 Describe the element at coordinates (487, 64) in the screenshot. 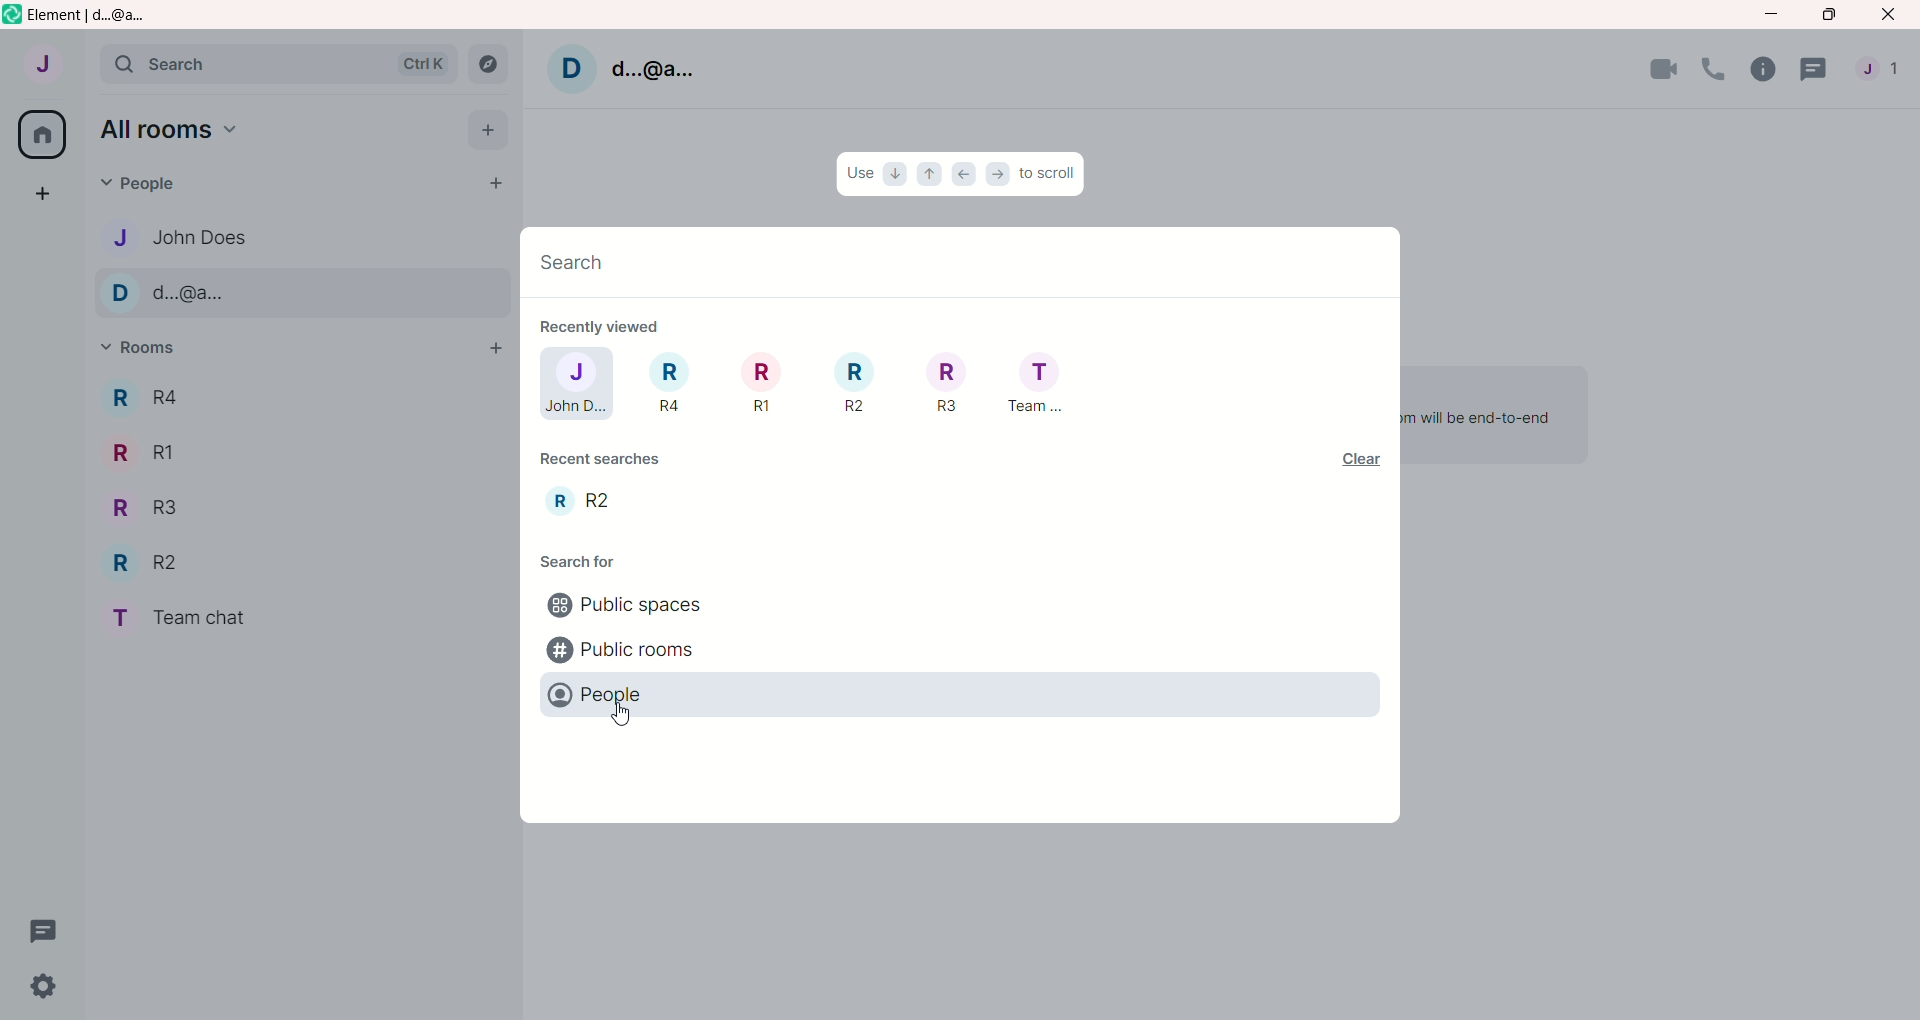

I see `explore rooms` at that location.